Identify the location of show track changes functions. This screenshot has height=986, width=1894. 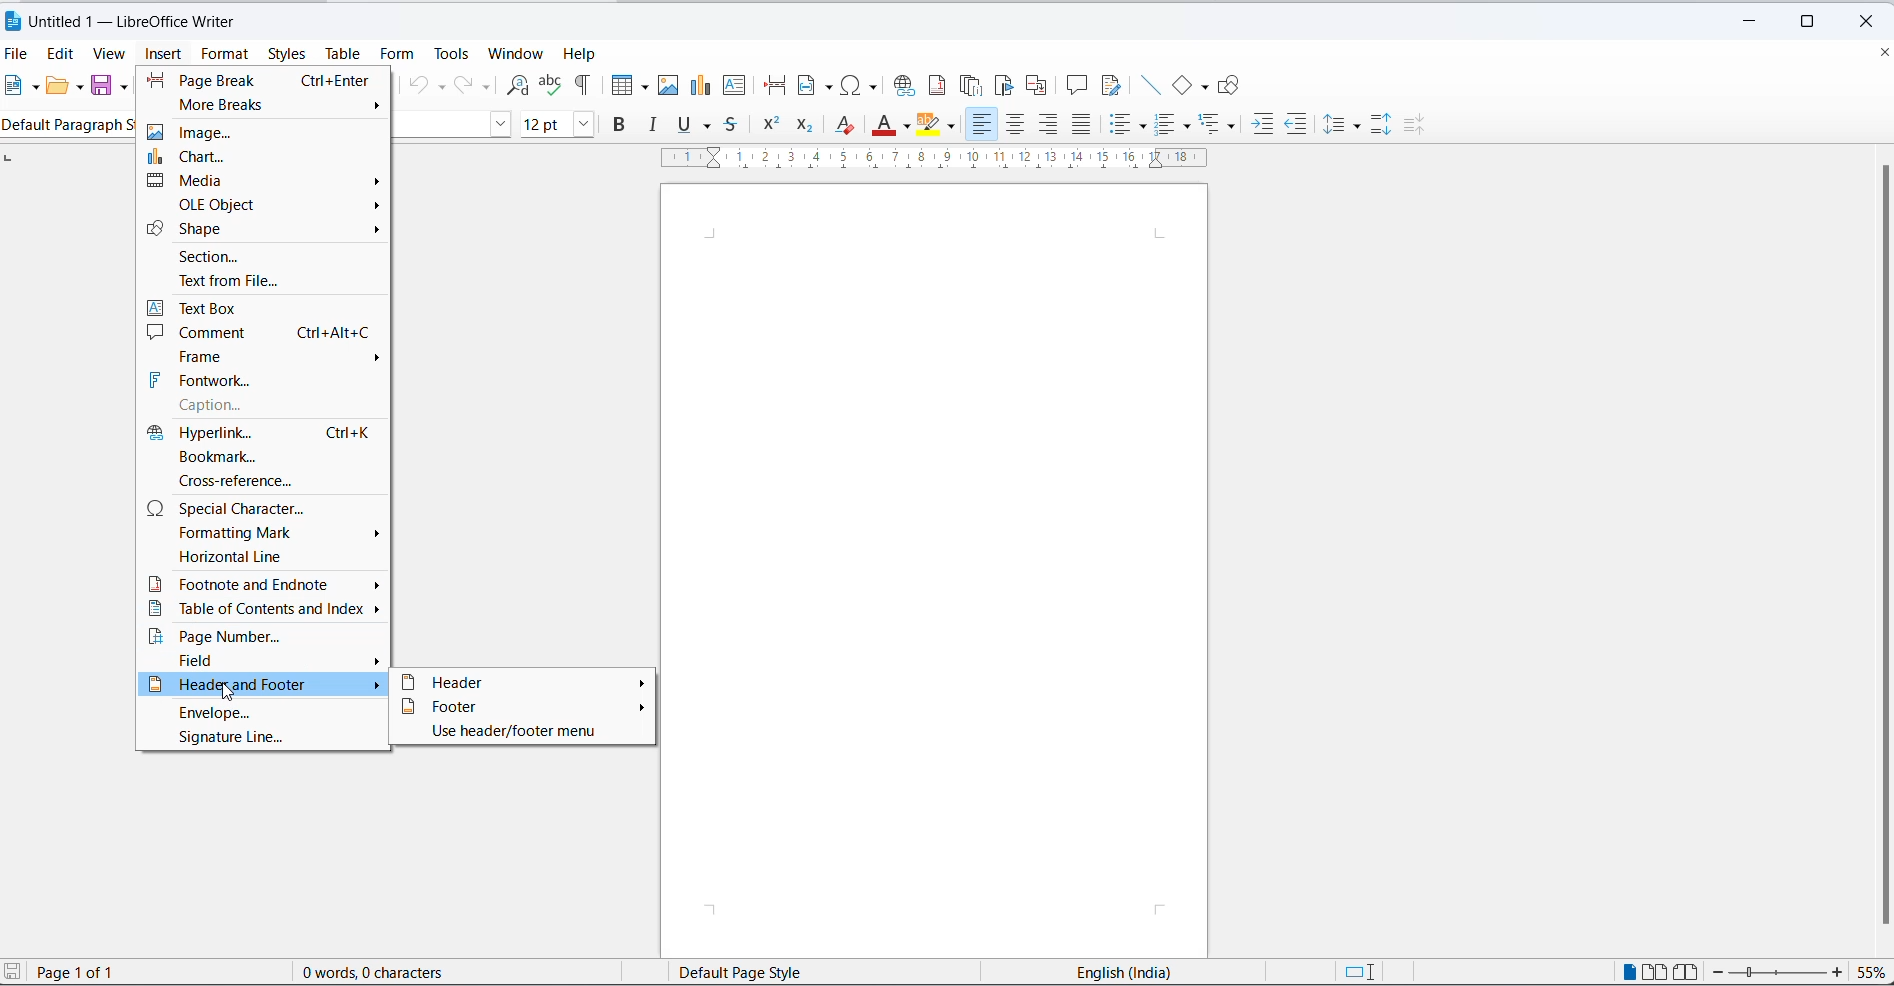
(1112, 87).